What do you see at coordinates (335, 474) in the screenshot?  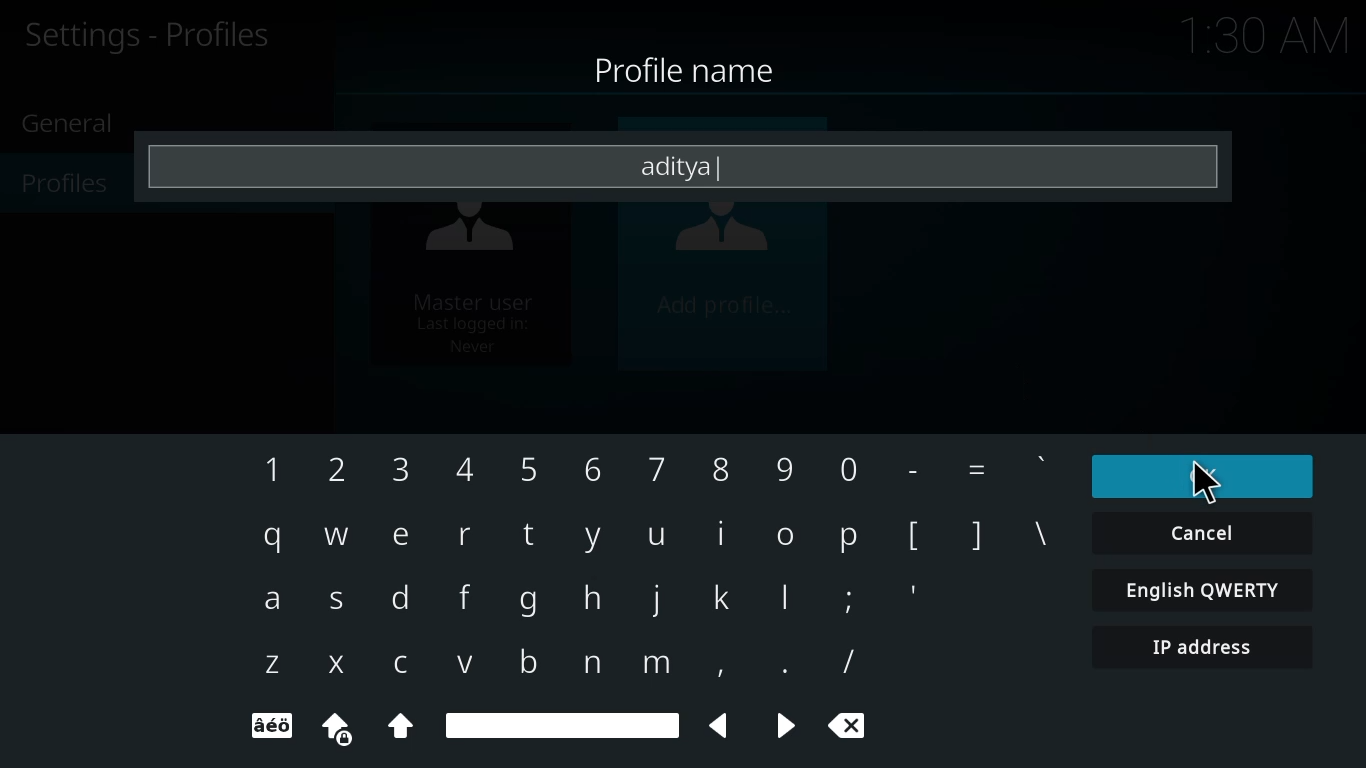 I see `2` at bounding box center [335, 474].